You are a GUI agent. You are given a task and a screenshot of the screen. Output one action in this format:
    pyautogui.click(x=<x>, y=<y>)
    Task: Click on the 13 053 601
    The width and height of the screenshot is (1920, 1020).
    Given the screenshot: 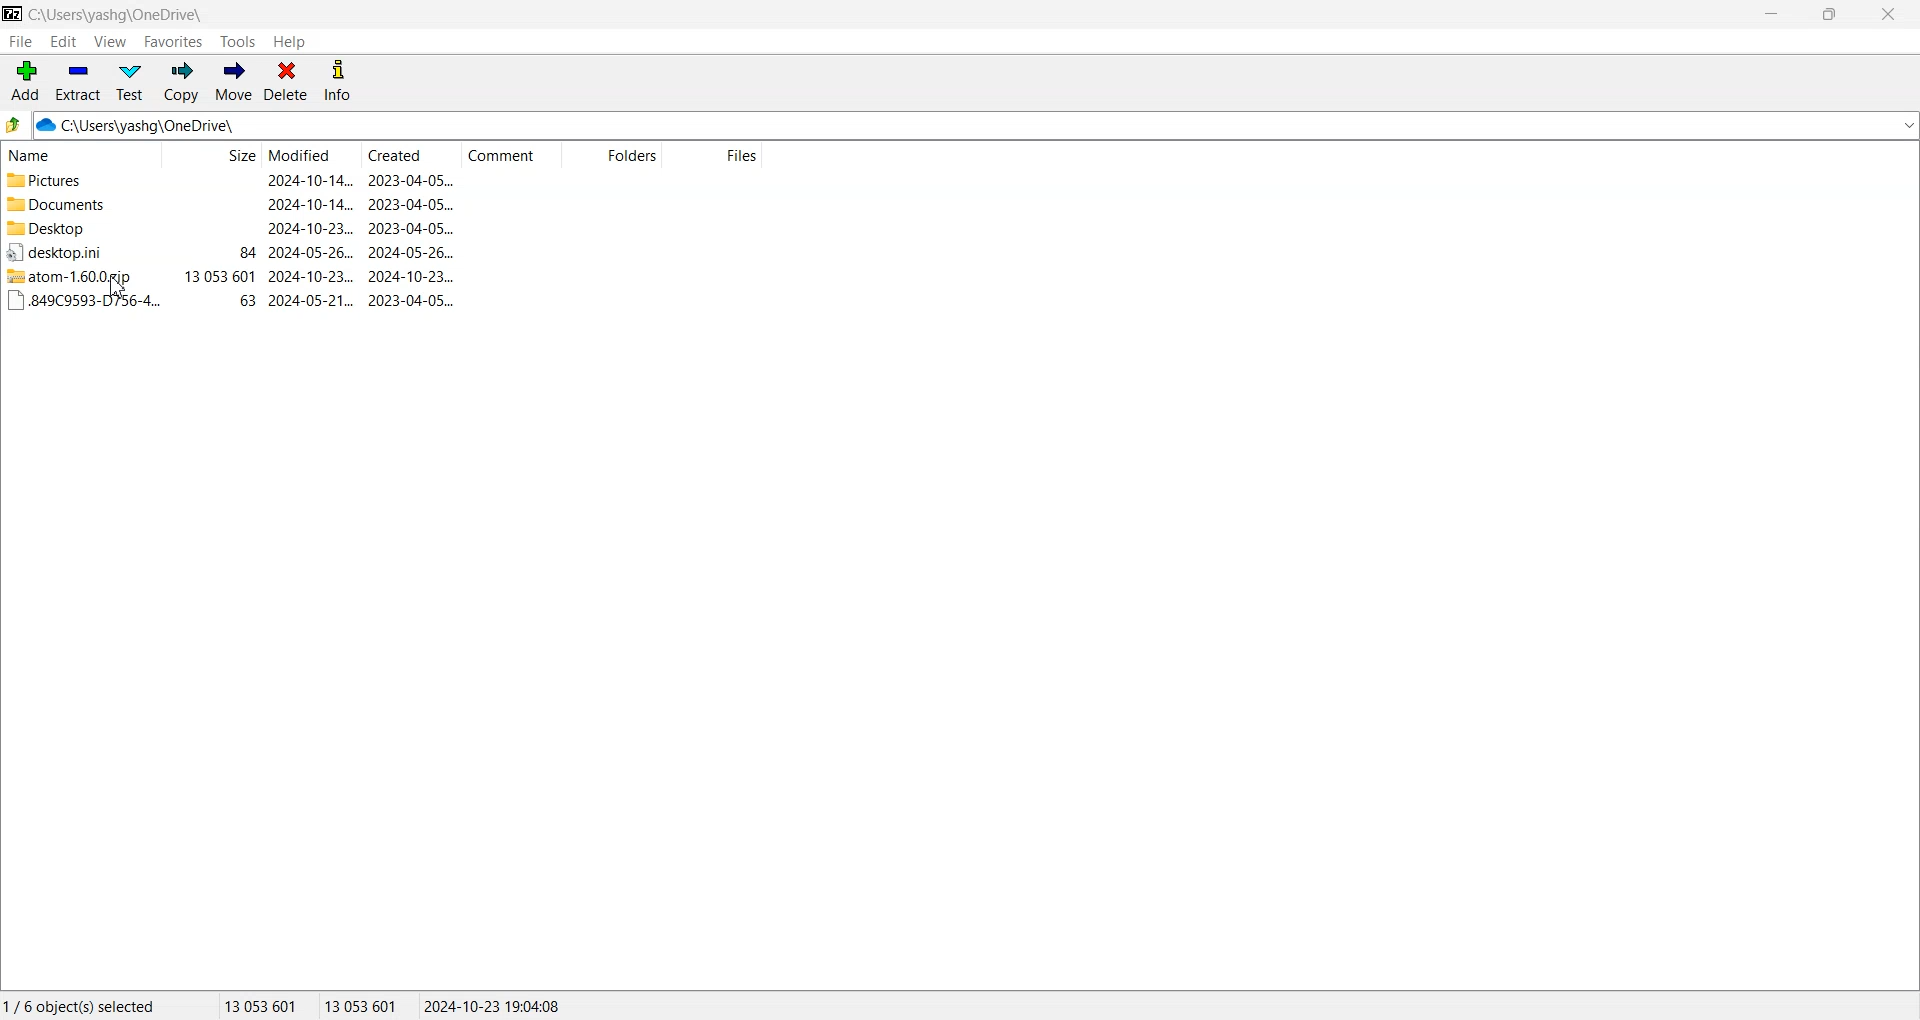 What is the action you would take?
    pyautogui.click(x=362, y=1005)
    